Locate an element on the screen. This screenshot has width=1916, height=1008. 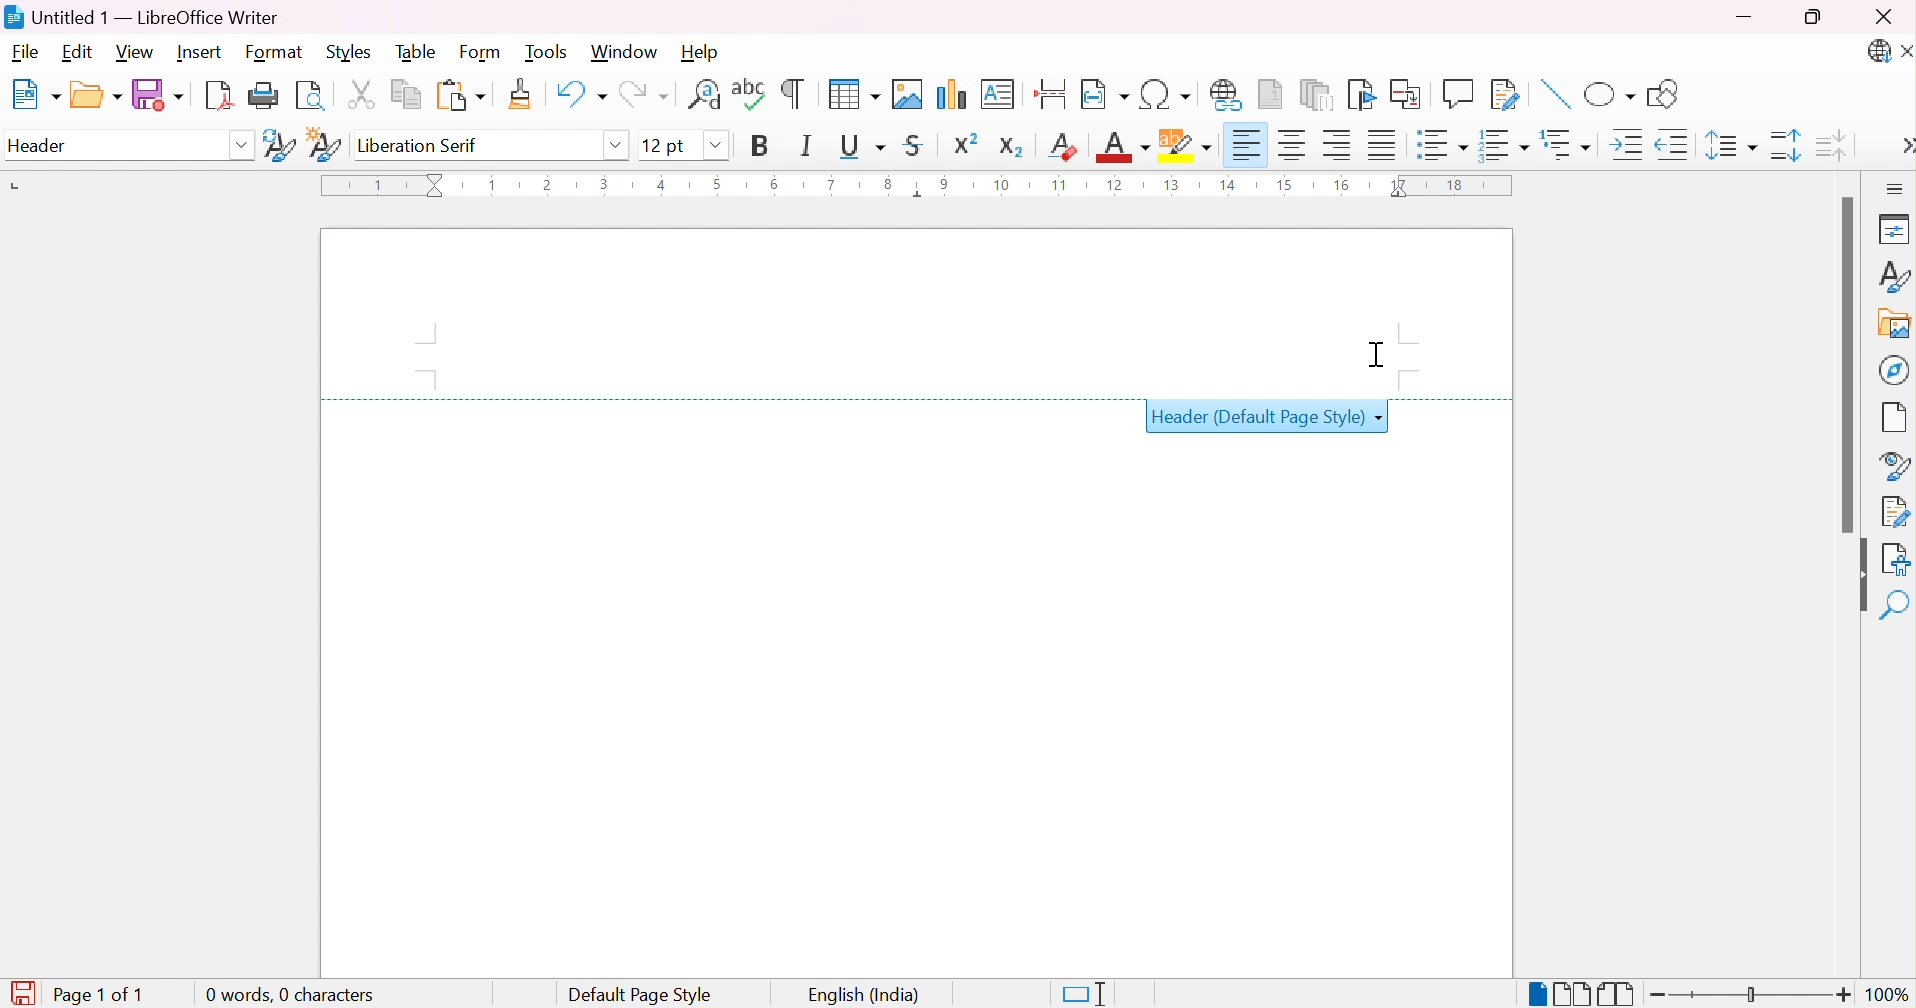
English (India) is located at coordinates (866, 994).